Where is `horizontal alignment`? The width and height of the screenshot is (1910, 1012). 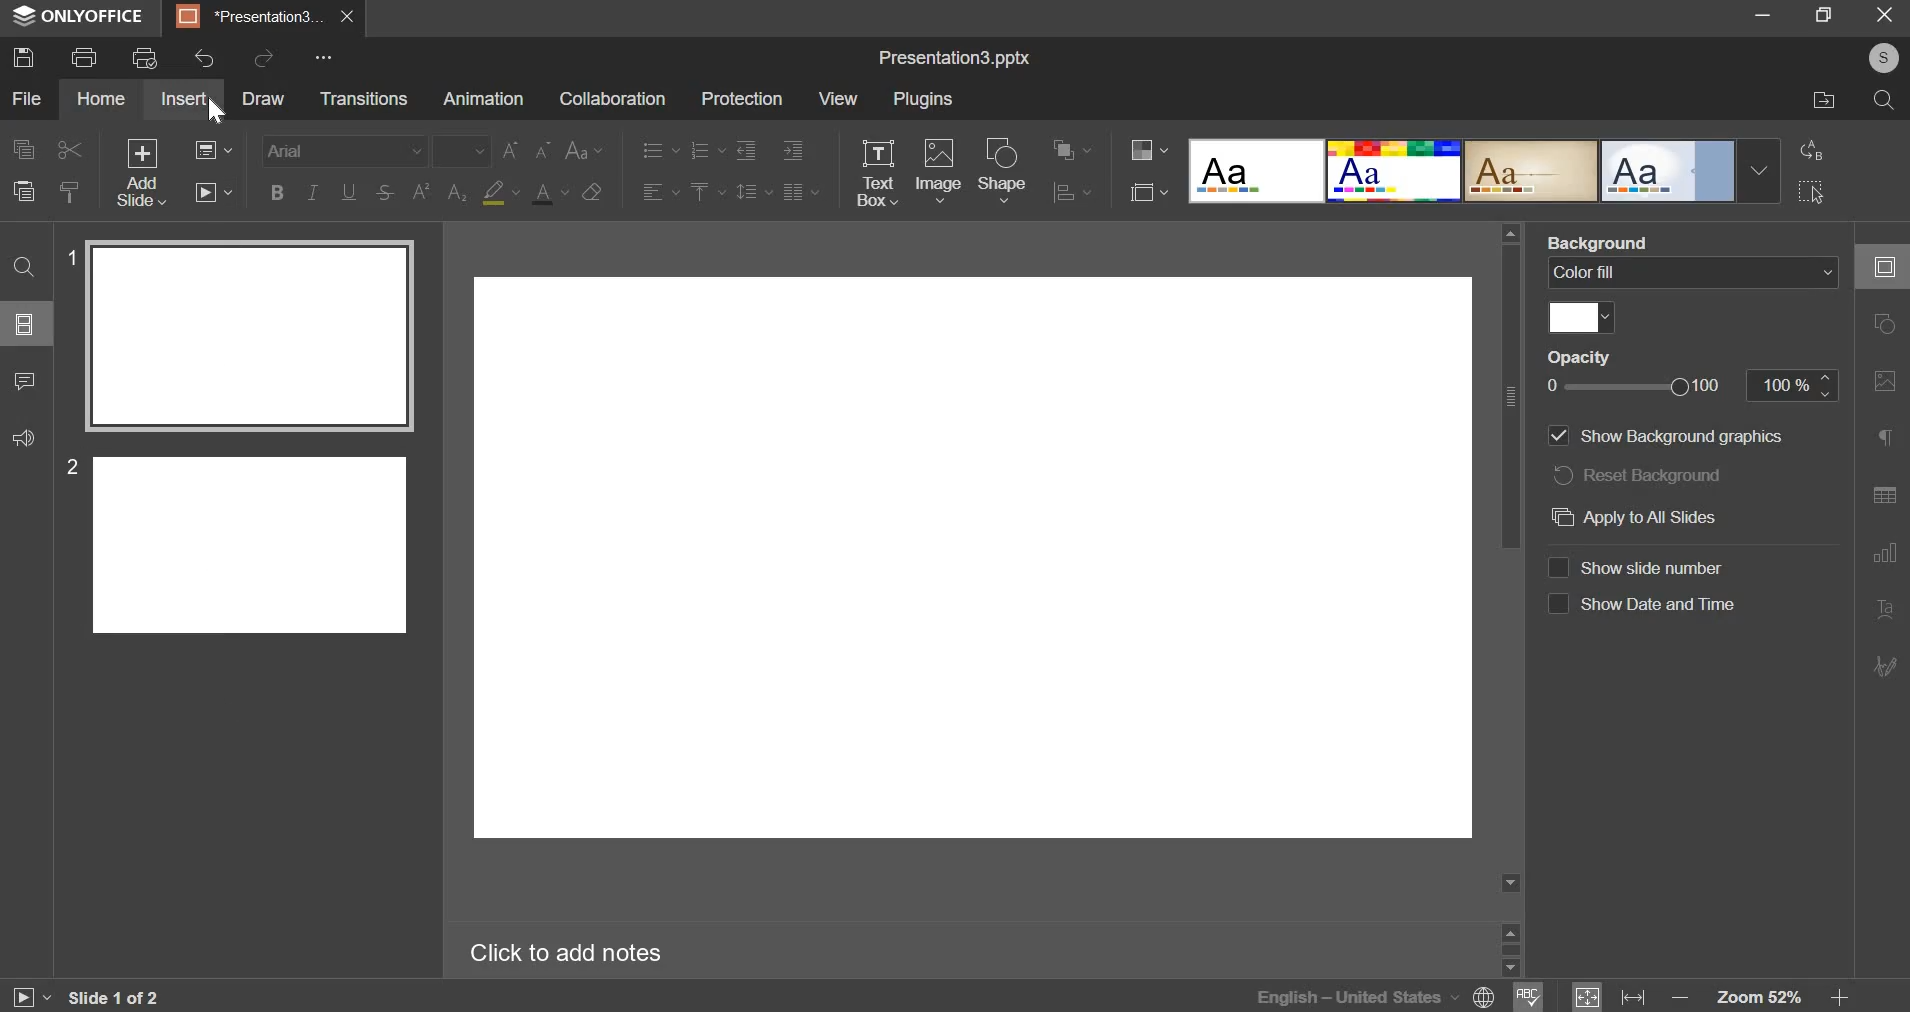 horizontal alignment is located at coordinates (661, 192).